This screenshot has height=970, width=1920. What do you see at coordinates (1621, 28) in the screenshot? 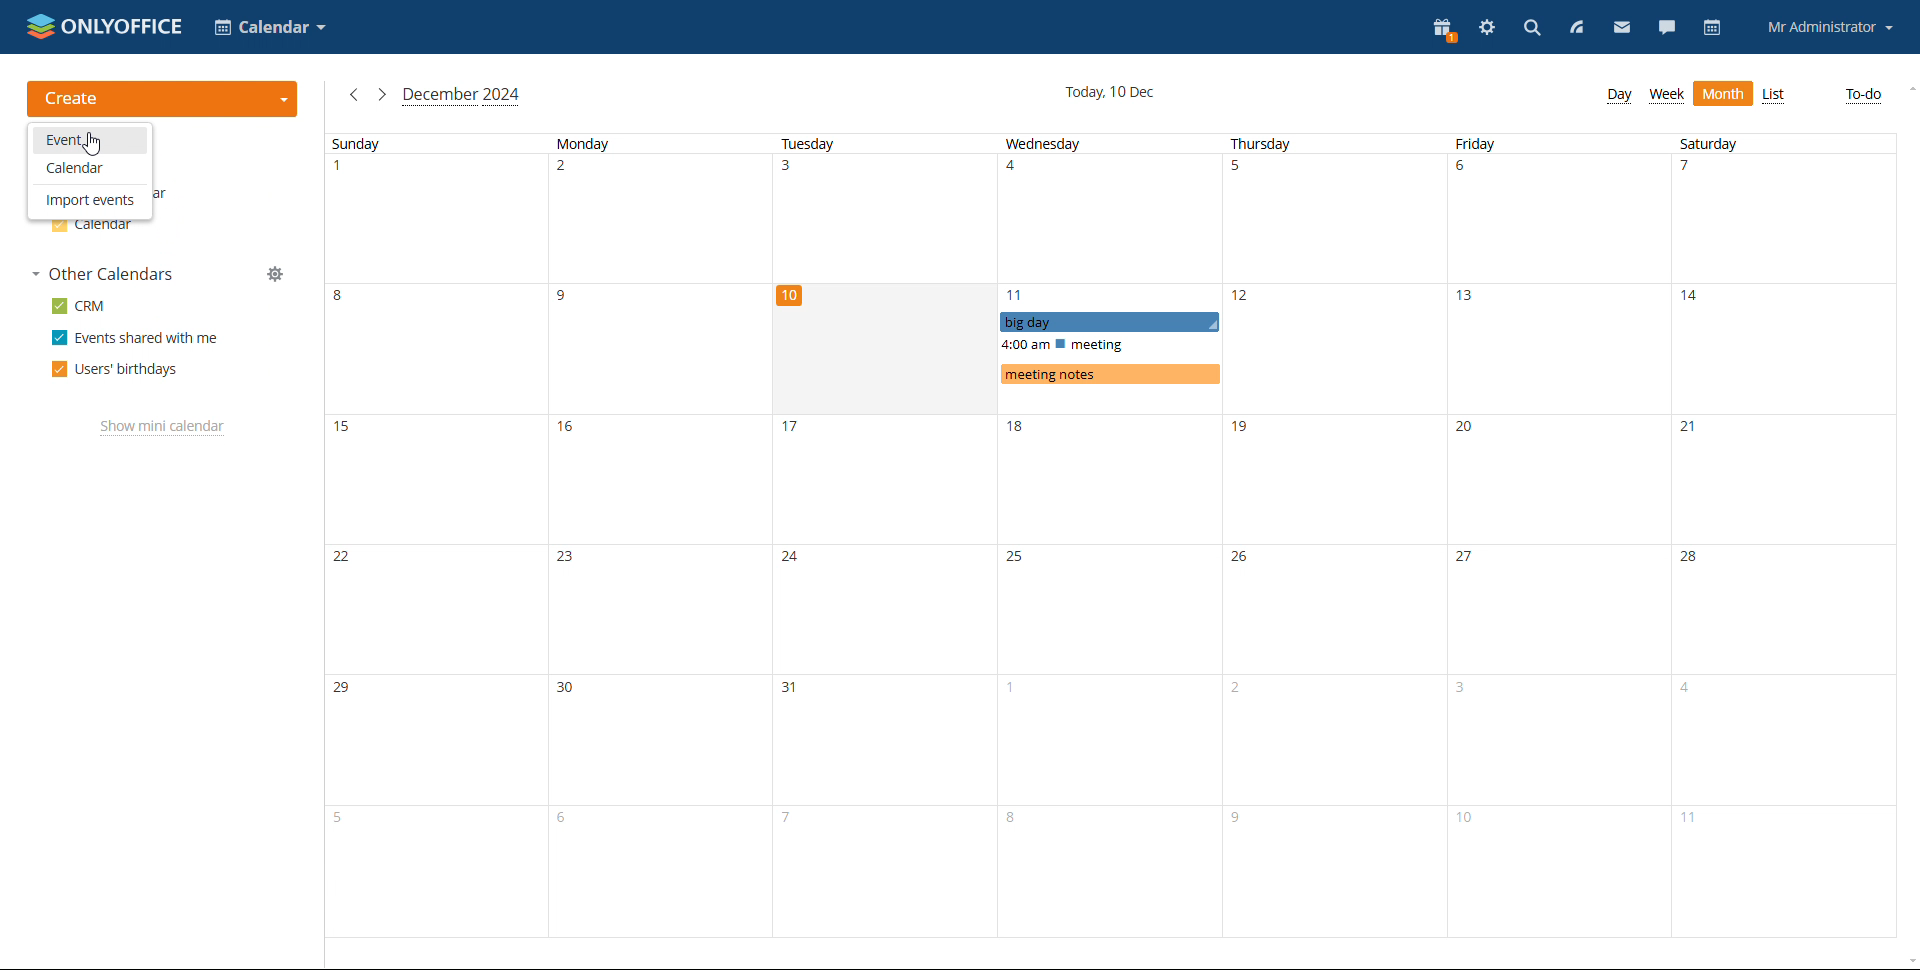
I see `mail` at bounding box center [1621, 28].